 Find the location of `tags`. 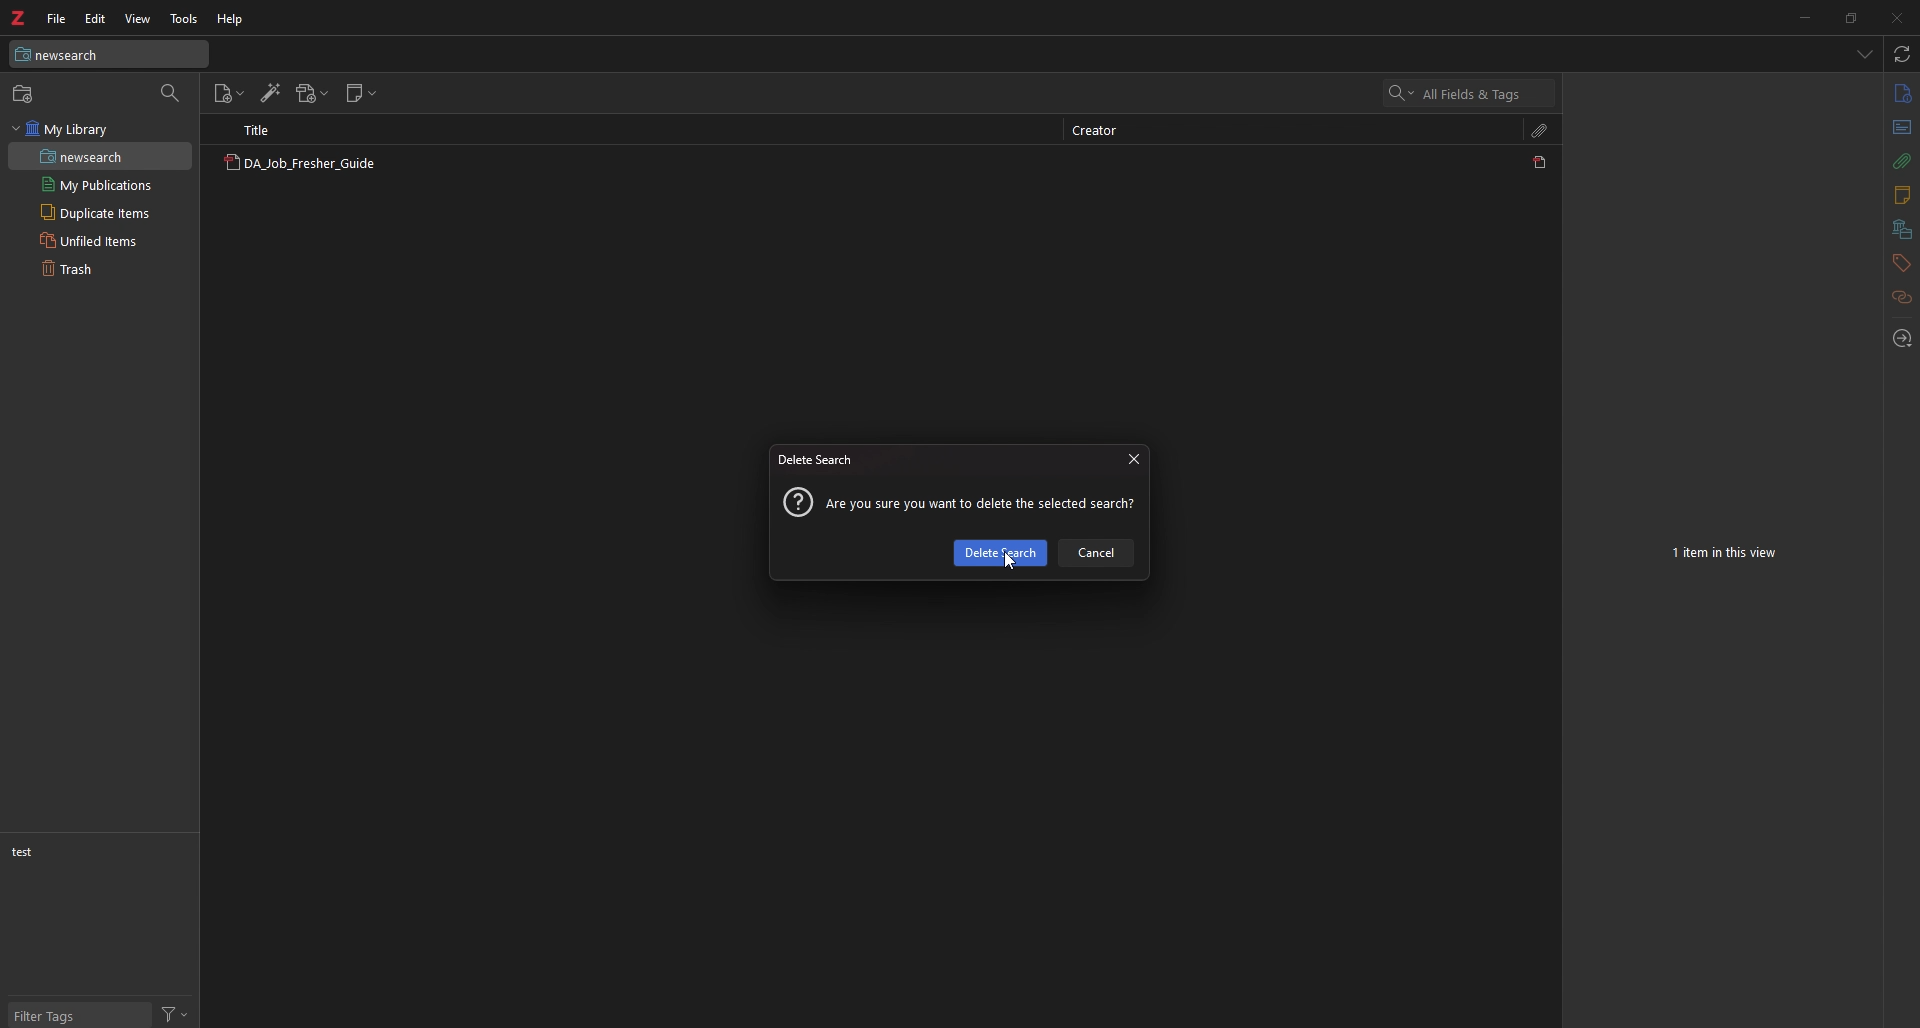

tags is located at coordinates (1901, 263).